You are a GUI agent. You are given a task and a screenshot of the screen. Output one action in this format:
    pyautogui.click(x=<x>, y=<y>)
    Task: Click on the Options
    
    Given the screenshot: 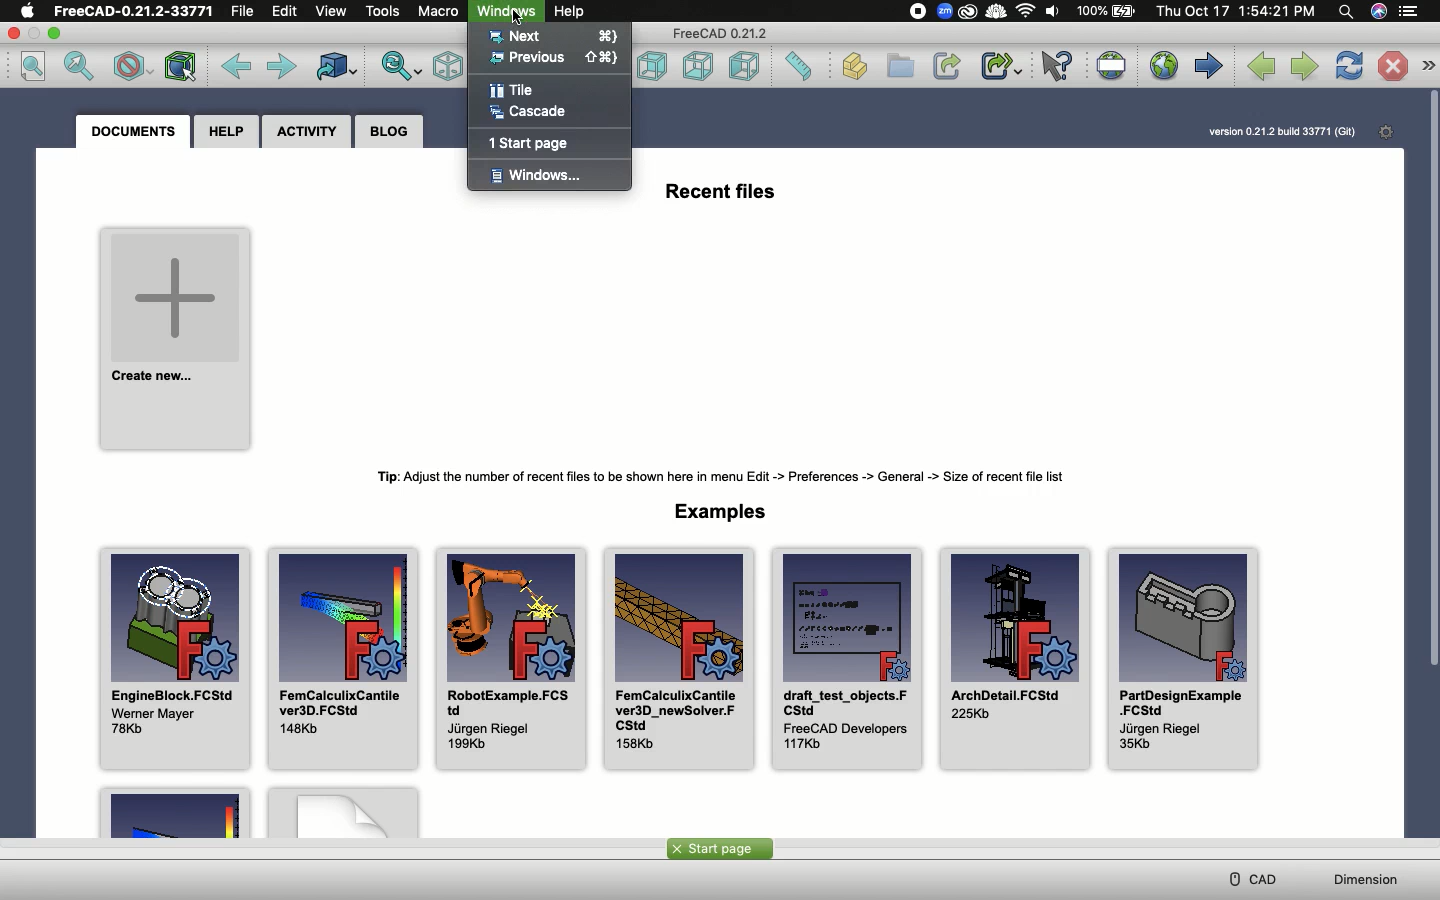 What is the action you would take?
    pyautogui.click(x=1412, y=12)
    